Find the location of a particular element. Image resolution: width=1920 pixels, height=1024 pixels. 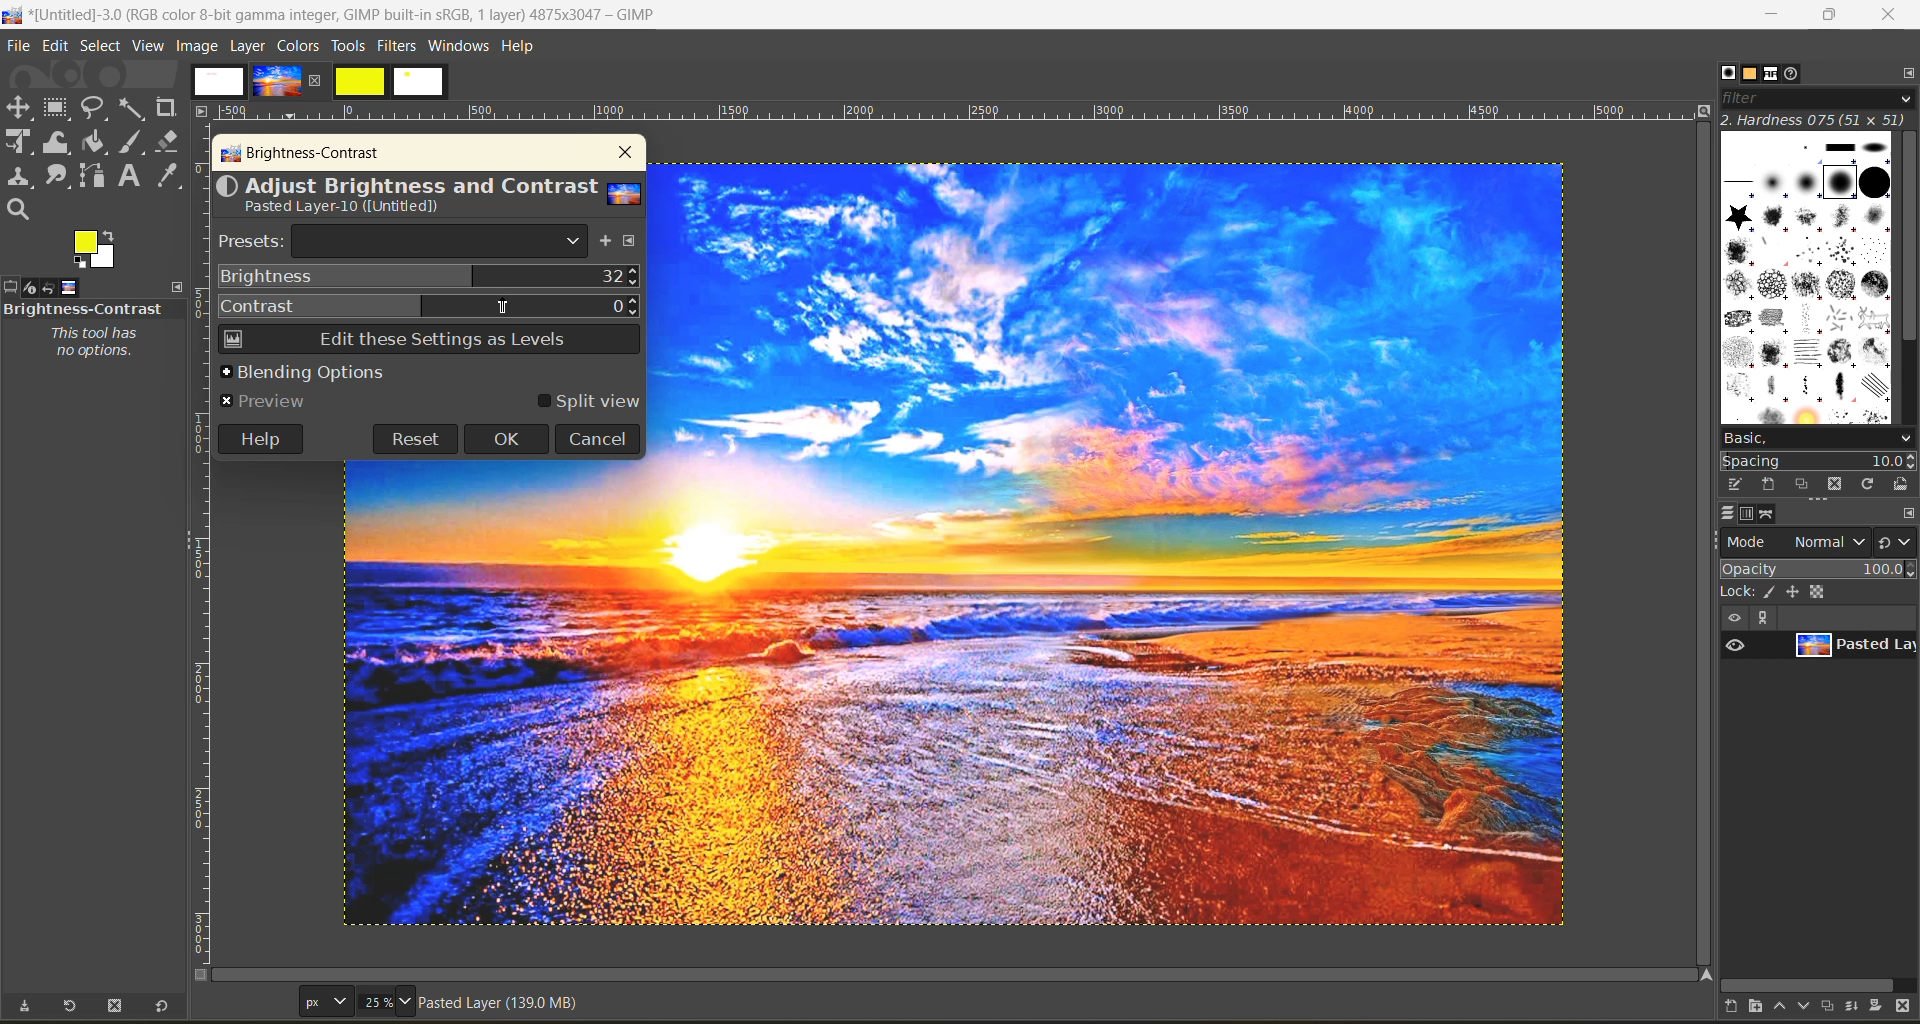

contrast is located at coordinates (429, 303).